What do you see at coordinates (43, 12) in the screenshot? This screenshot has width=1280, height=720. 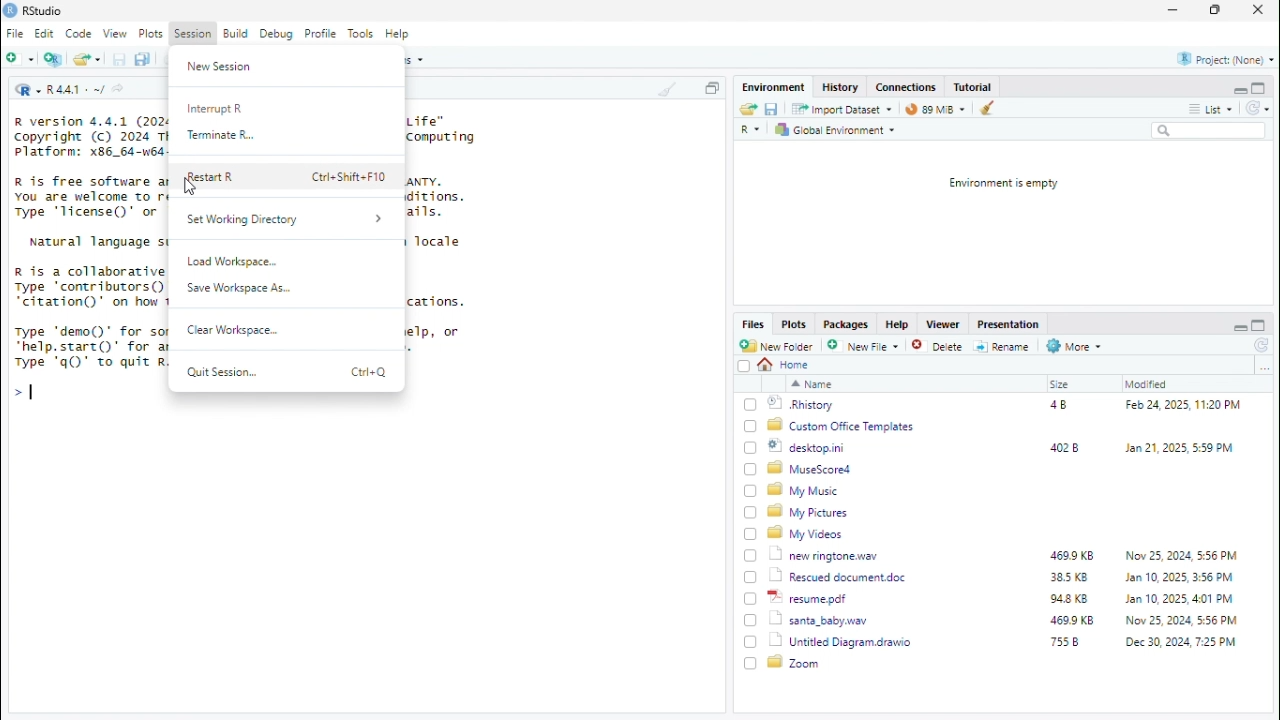 I see `RStudio` at bounding box center [43, 12].